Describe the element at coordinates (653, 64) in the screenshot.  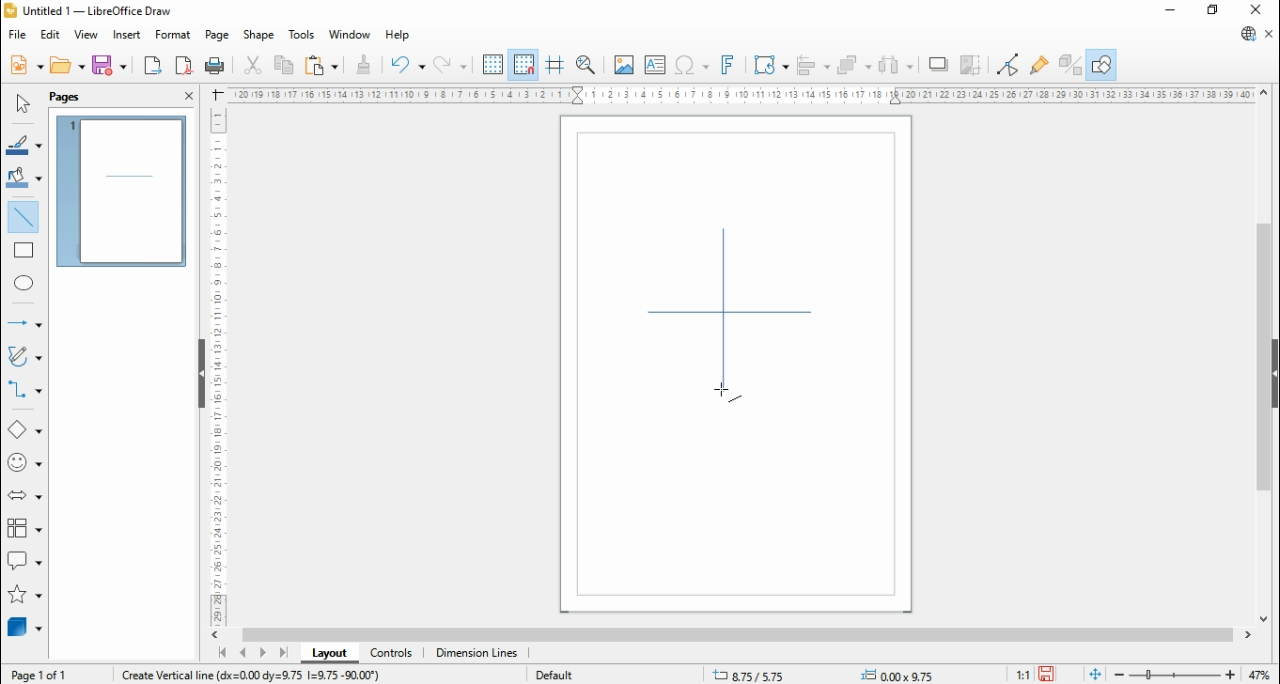
I see `insert text box` at that location.